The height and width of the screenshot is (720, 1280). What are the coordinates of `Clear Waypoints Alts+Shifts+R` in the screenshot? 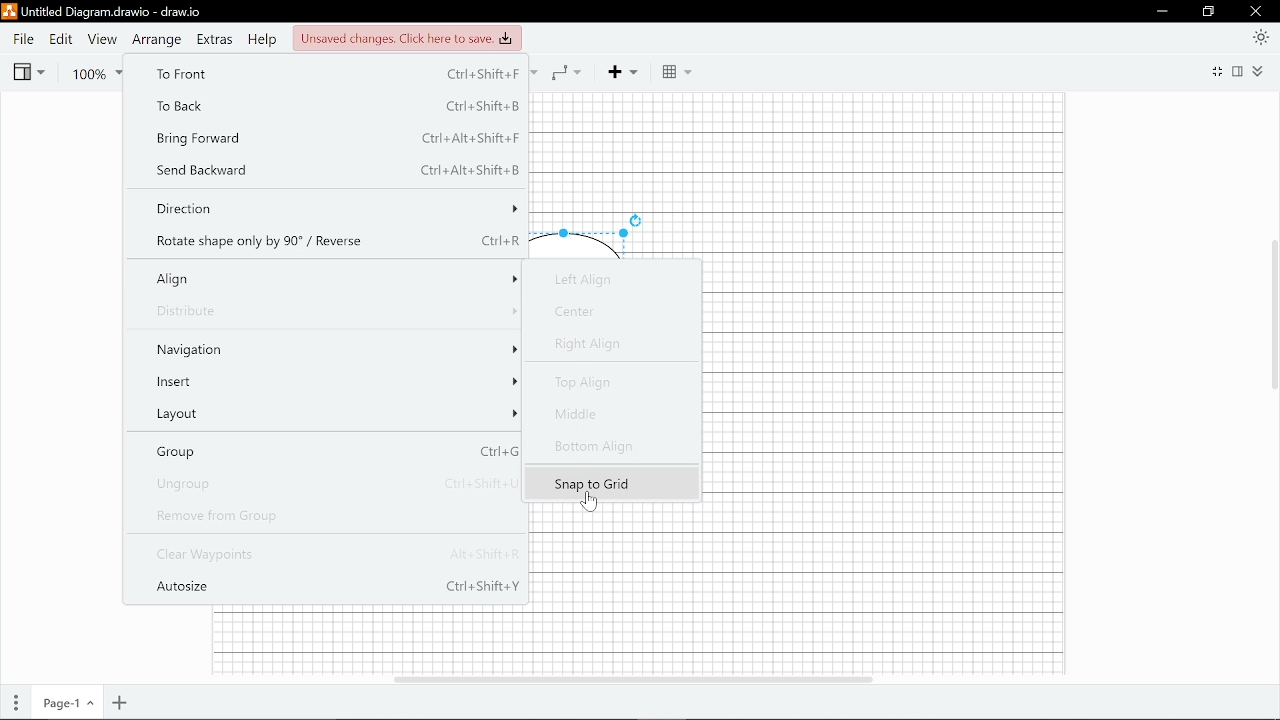 It's located at (339, 556).